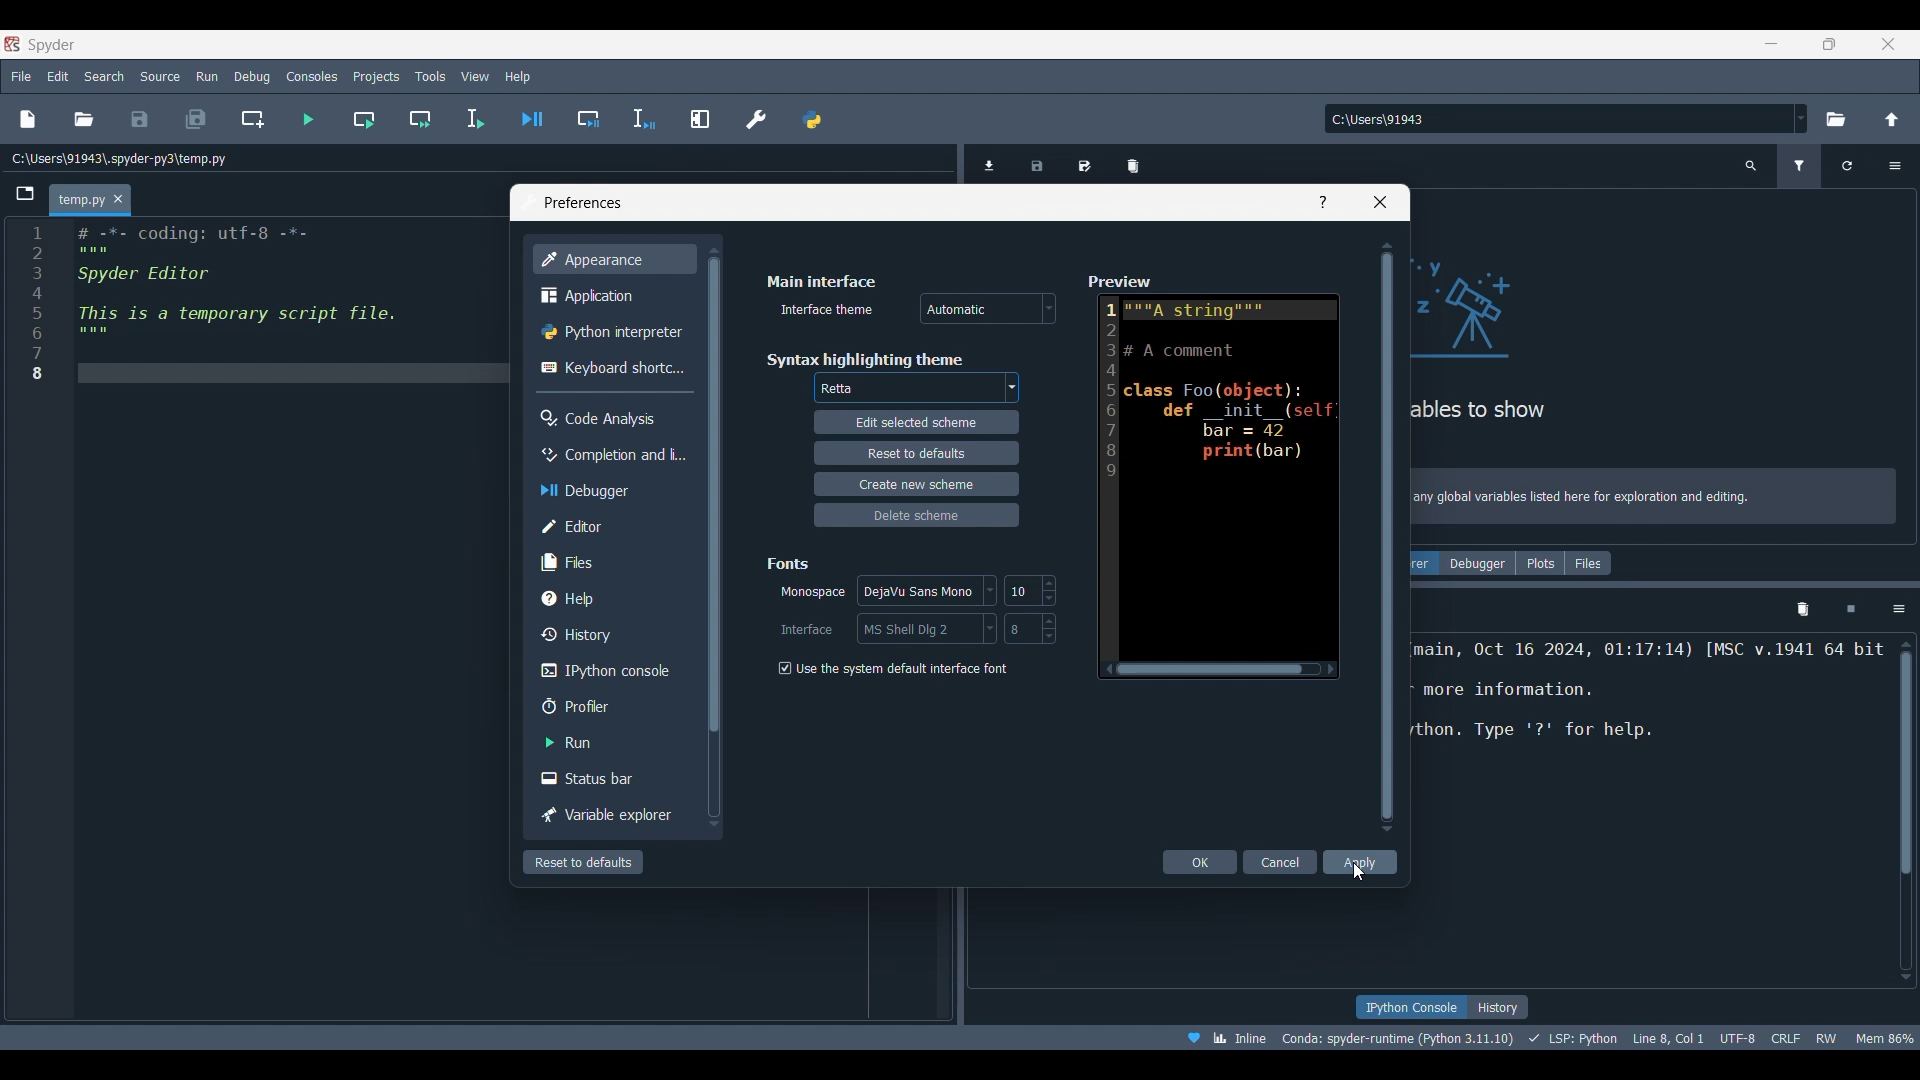 Image resolution: width=1920 pixels, height=1080 pixels. Describe the element at coordinates (1399, 1038) in the screenshot. I see `interpreter` at that location.